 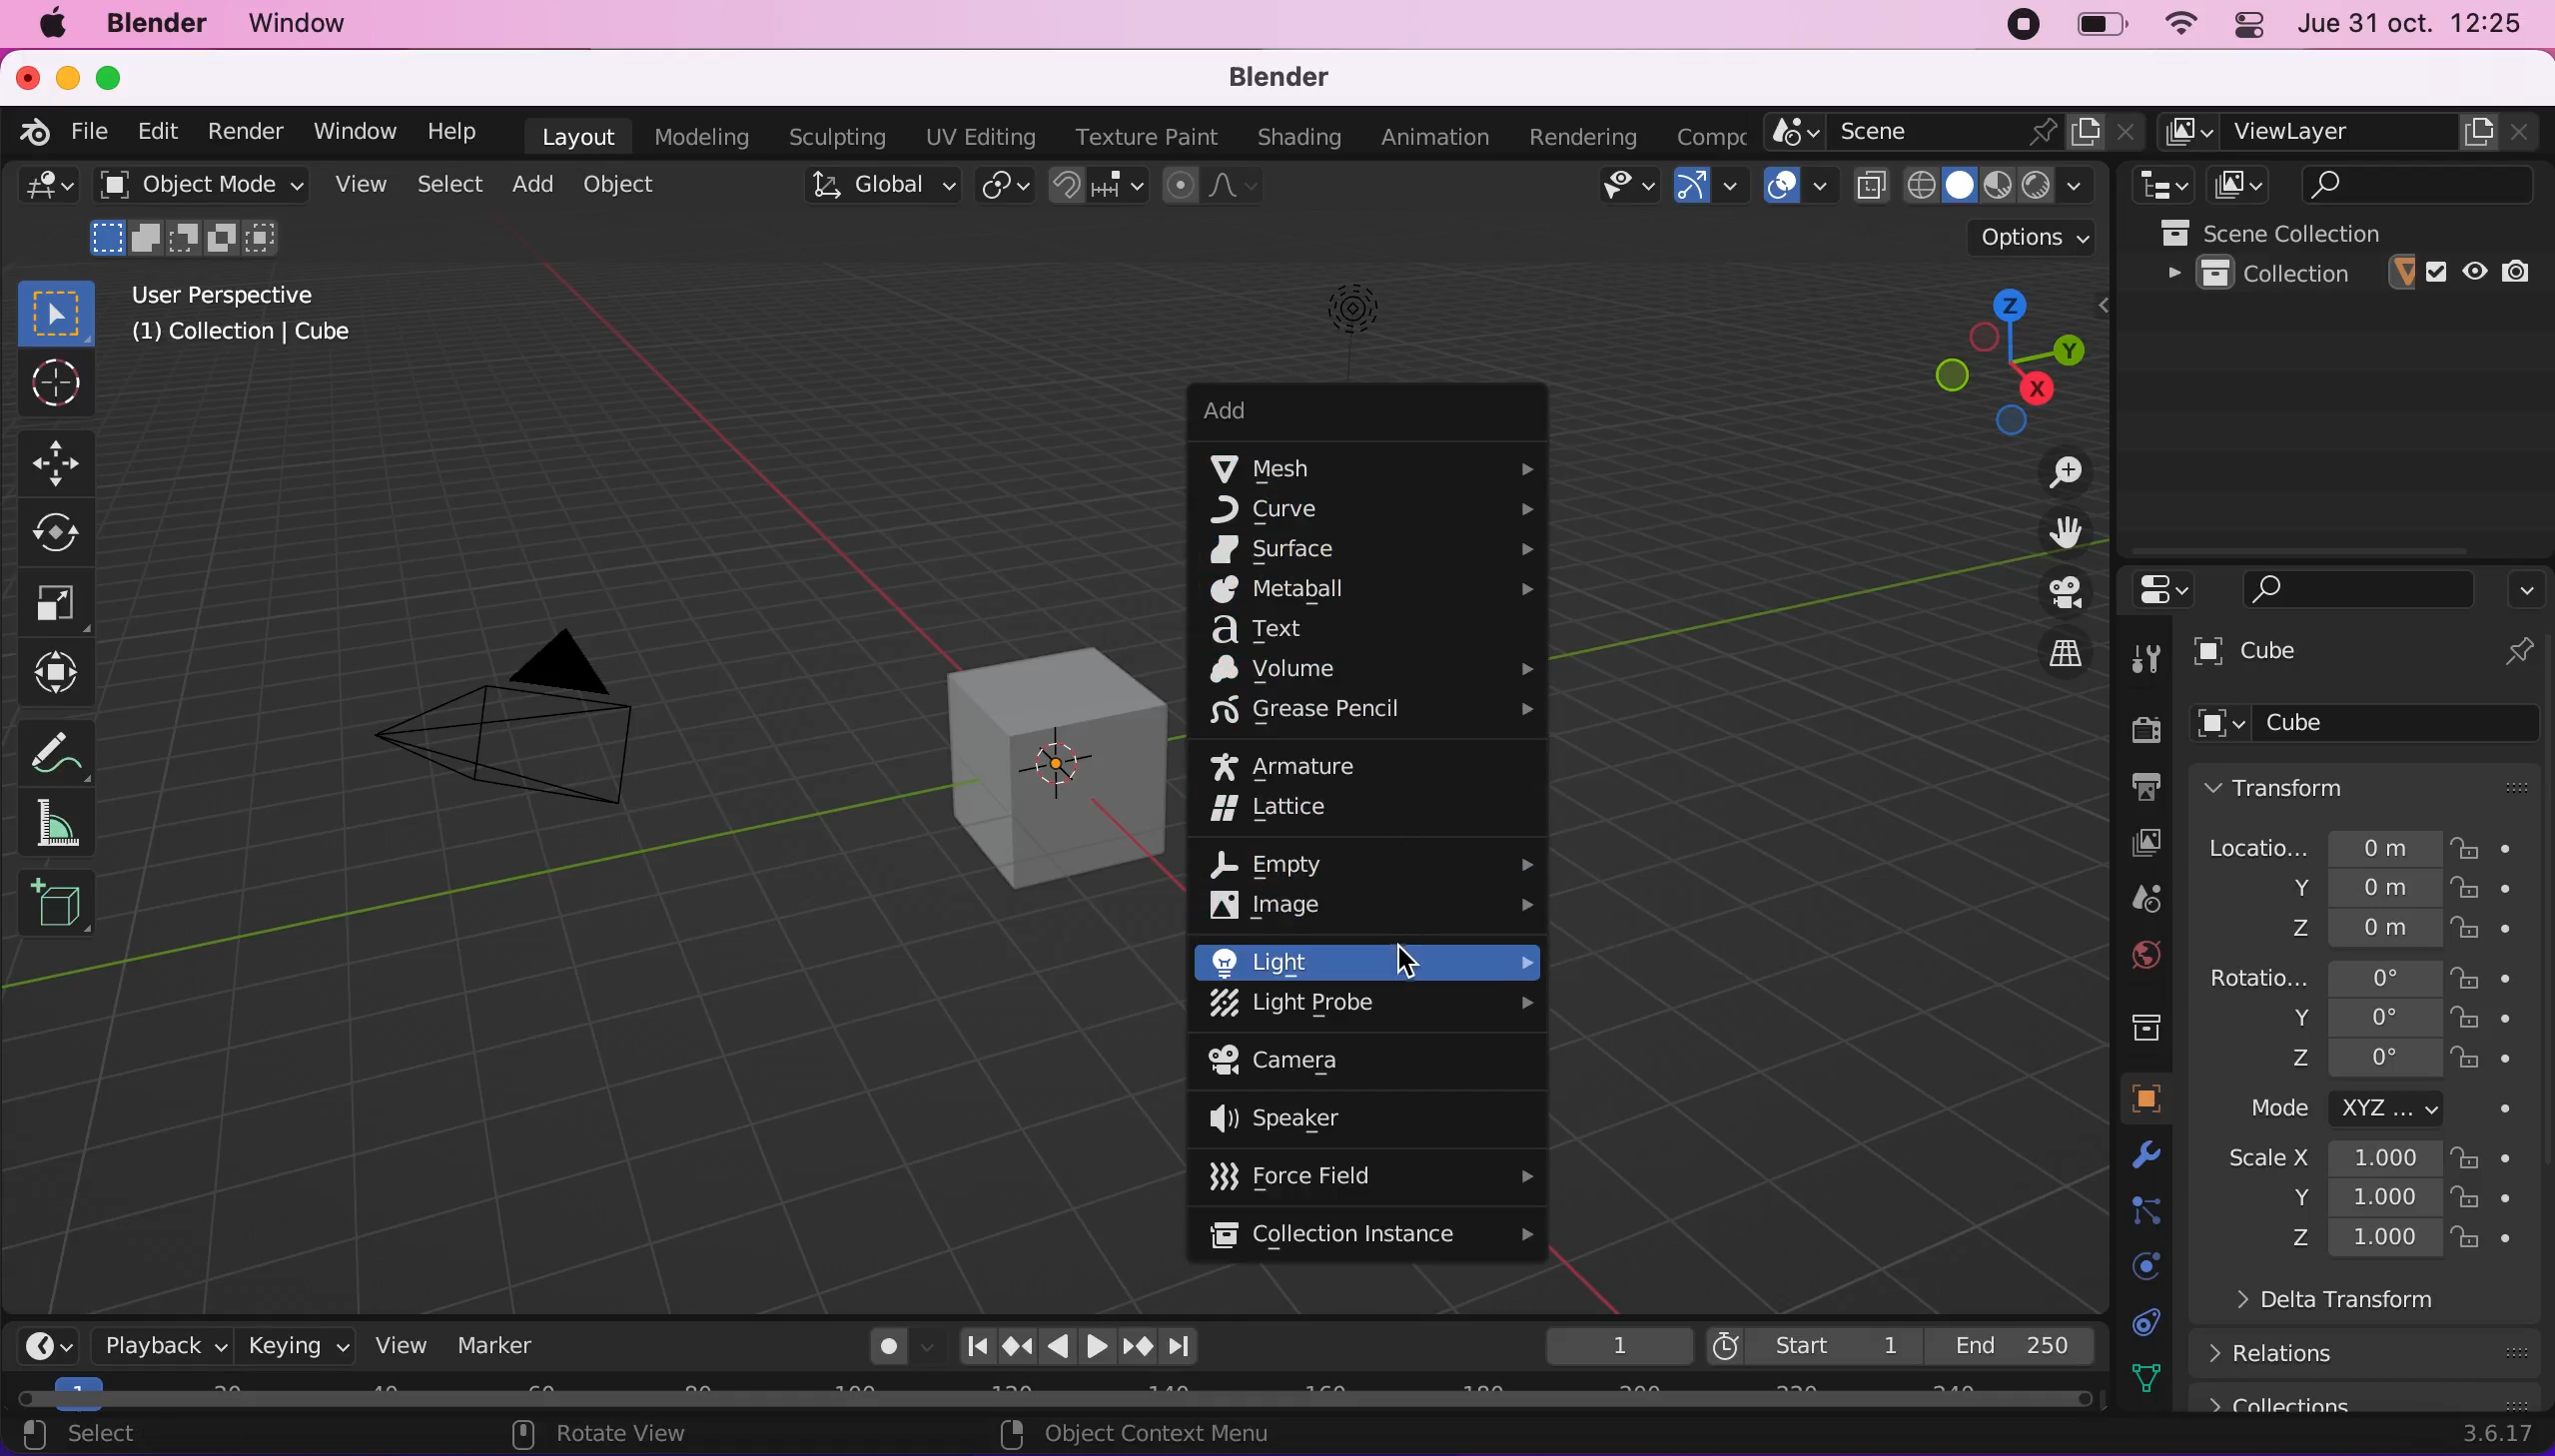 I want to click on maximize, so click(x=110, y=79).